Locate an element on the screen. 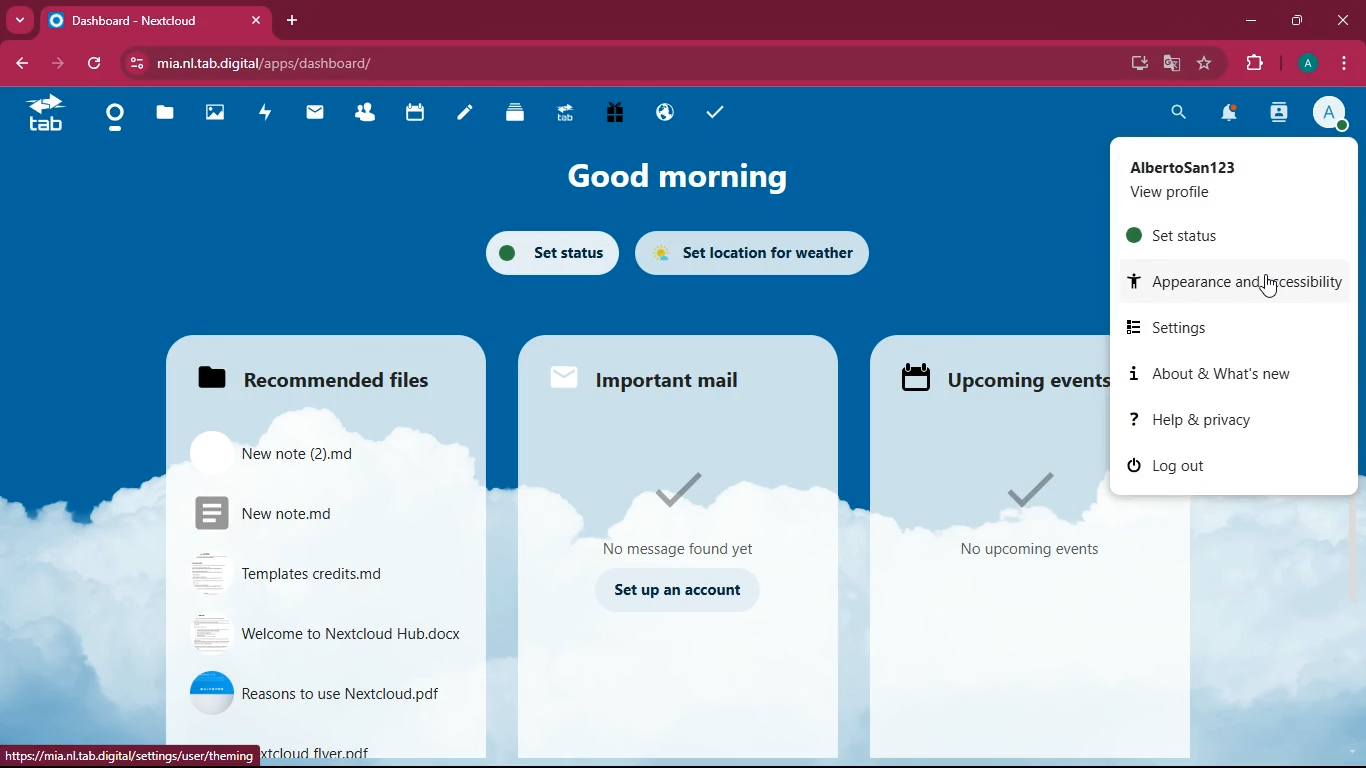 The width and height of the screenshot is (1366, 768). events is located at coordinates (1018, 518).